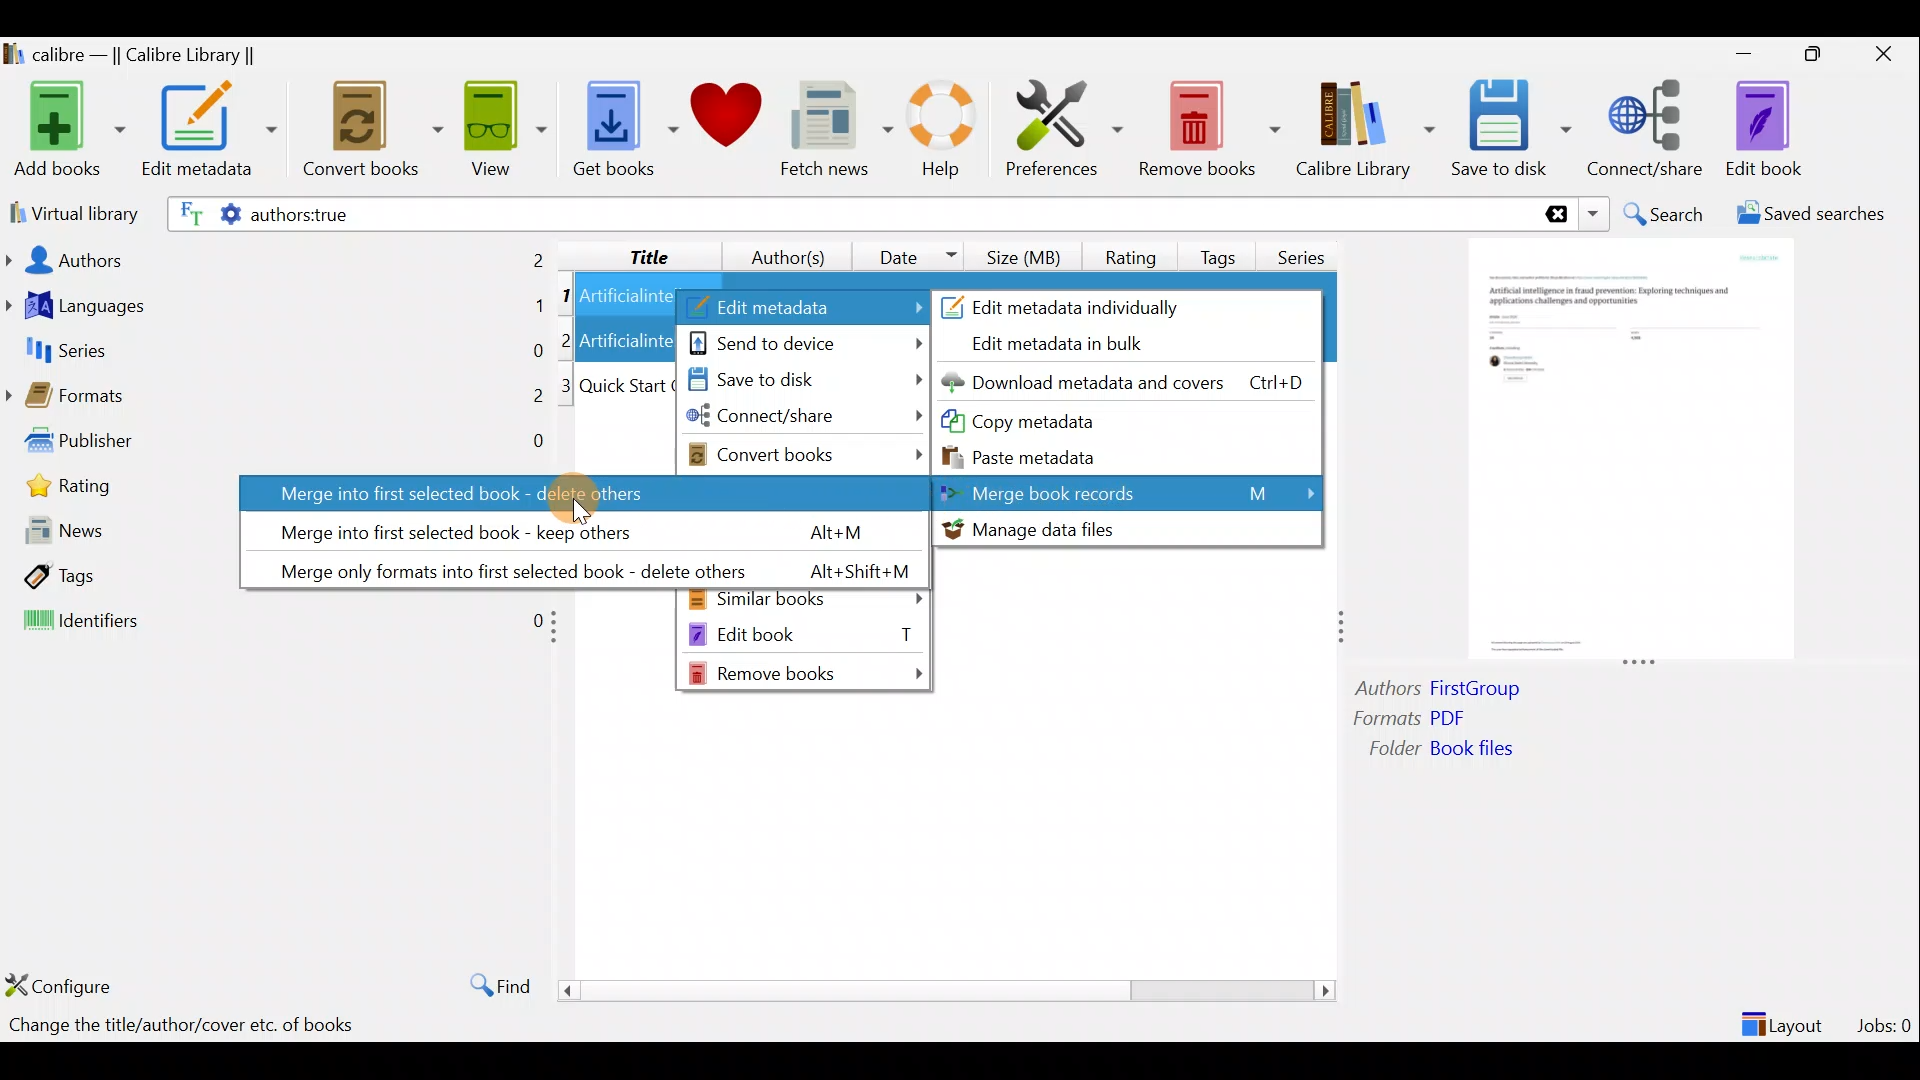 This screenshot has height=1080, width=1920. Describe the element at coordinates (580, 567) in the screenshot. I see `Merge only formats into first selected book - delete others  Alt+Shift+M` at that location.